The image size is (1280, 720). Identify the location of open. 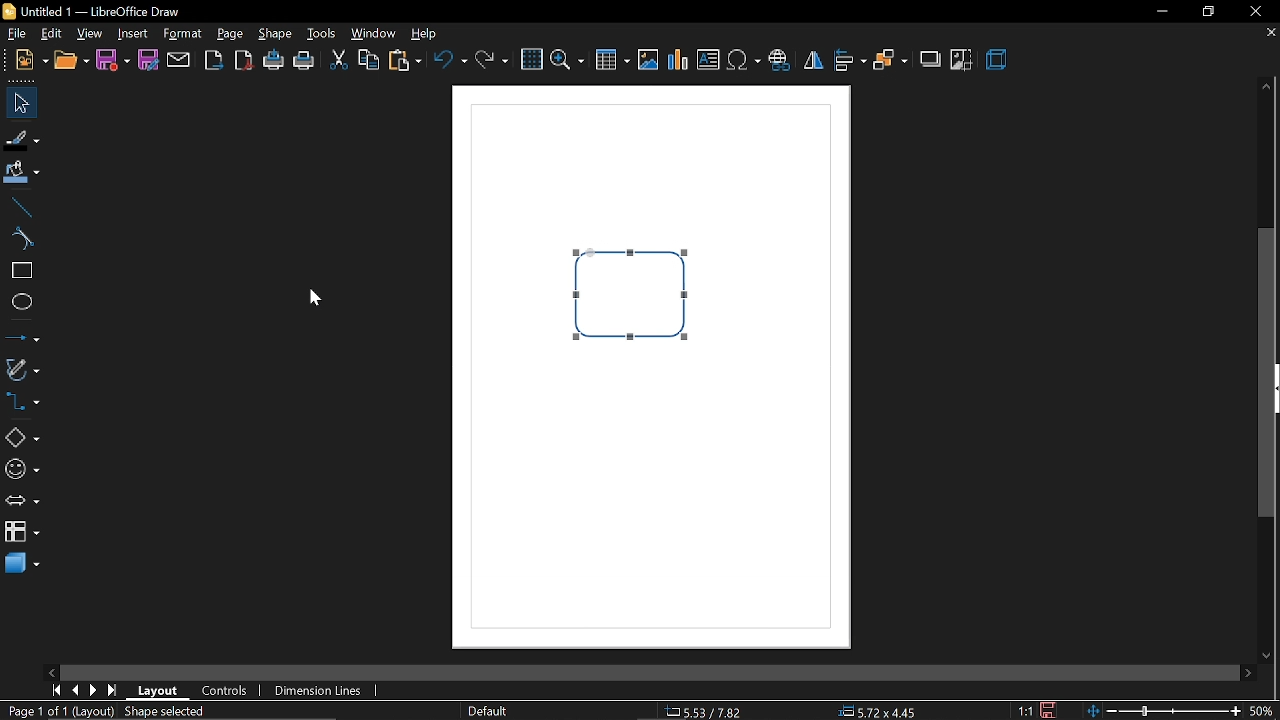
(73, 61).